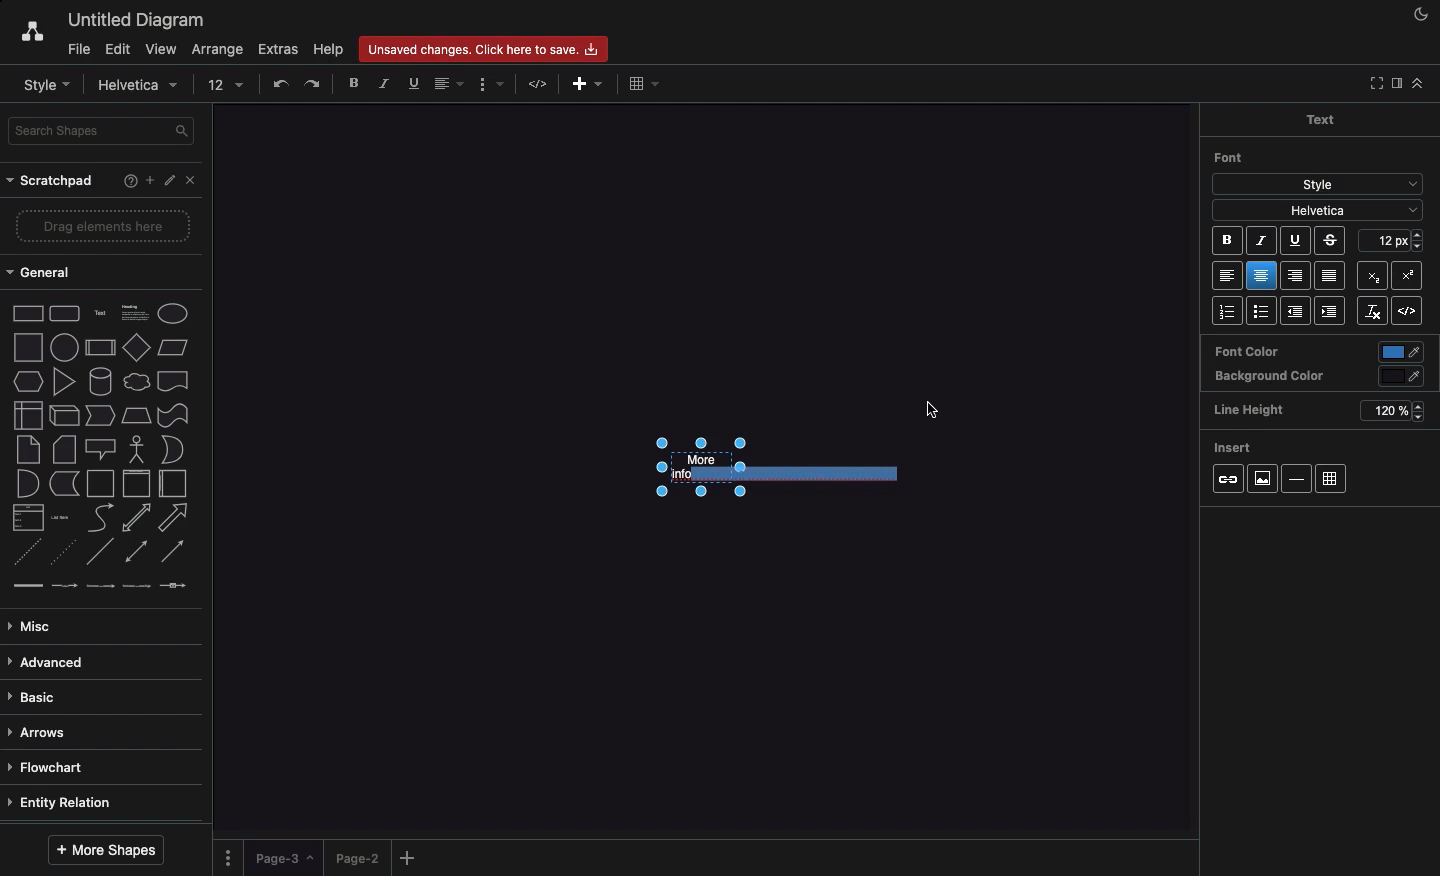  What do you see at coordinates (50, 664) in the screenshot?
I see `Advanced` at bounding box center [50, 664].